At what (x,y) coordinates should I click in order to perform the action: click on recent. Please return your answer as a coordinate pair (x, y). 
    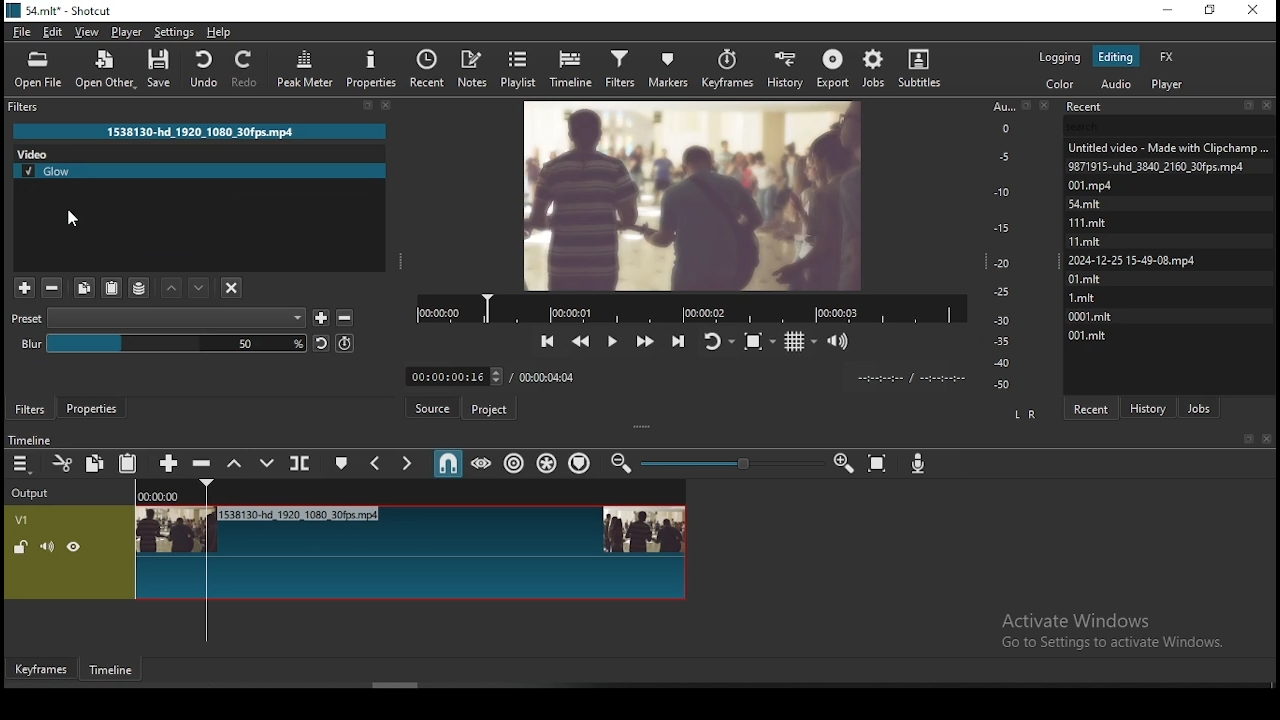
    Looking at the image, I should click on (1090, 408).